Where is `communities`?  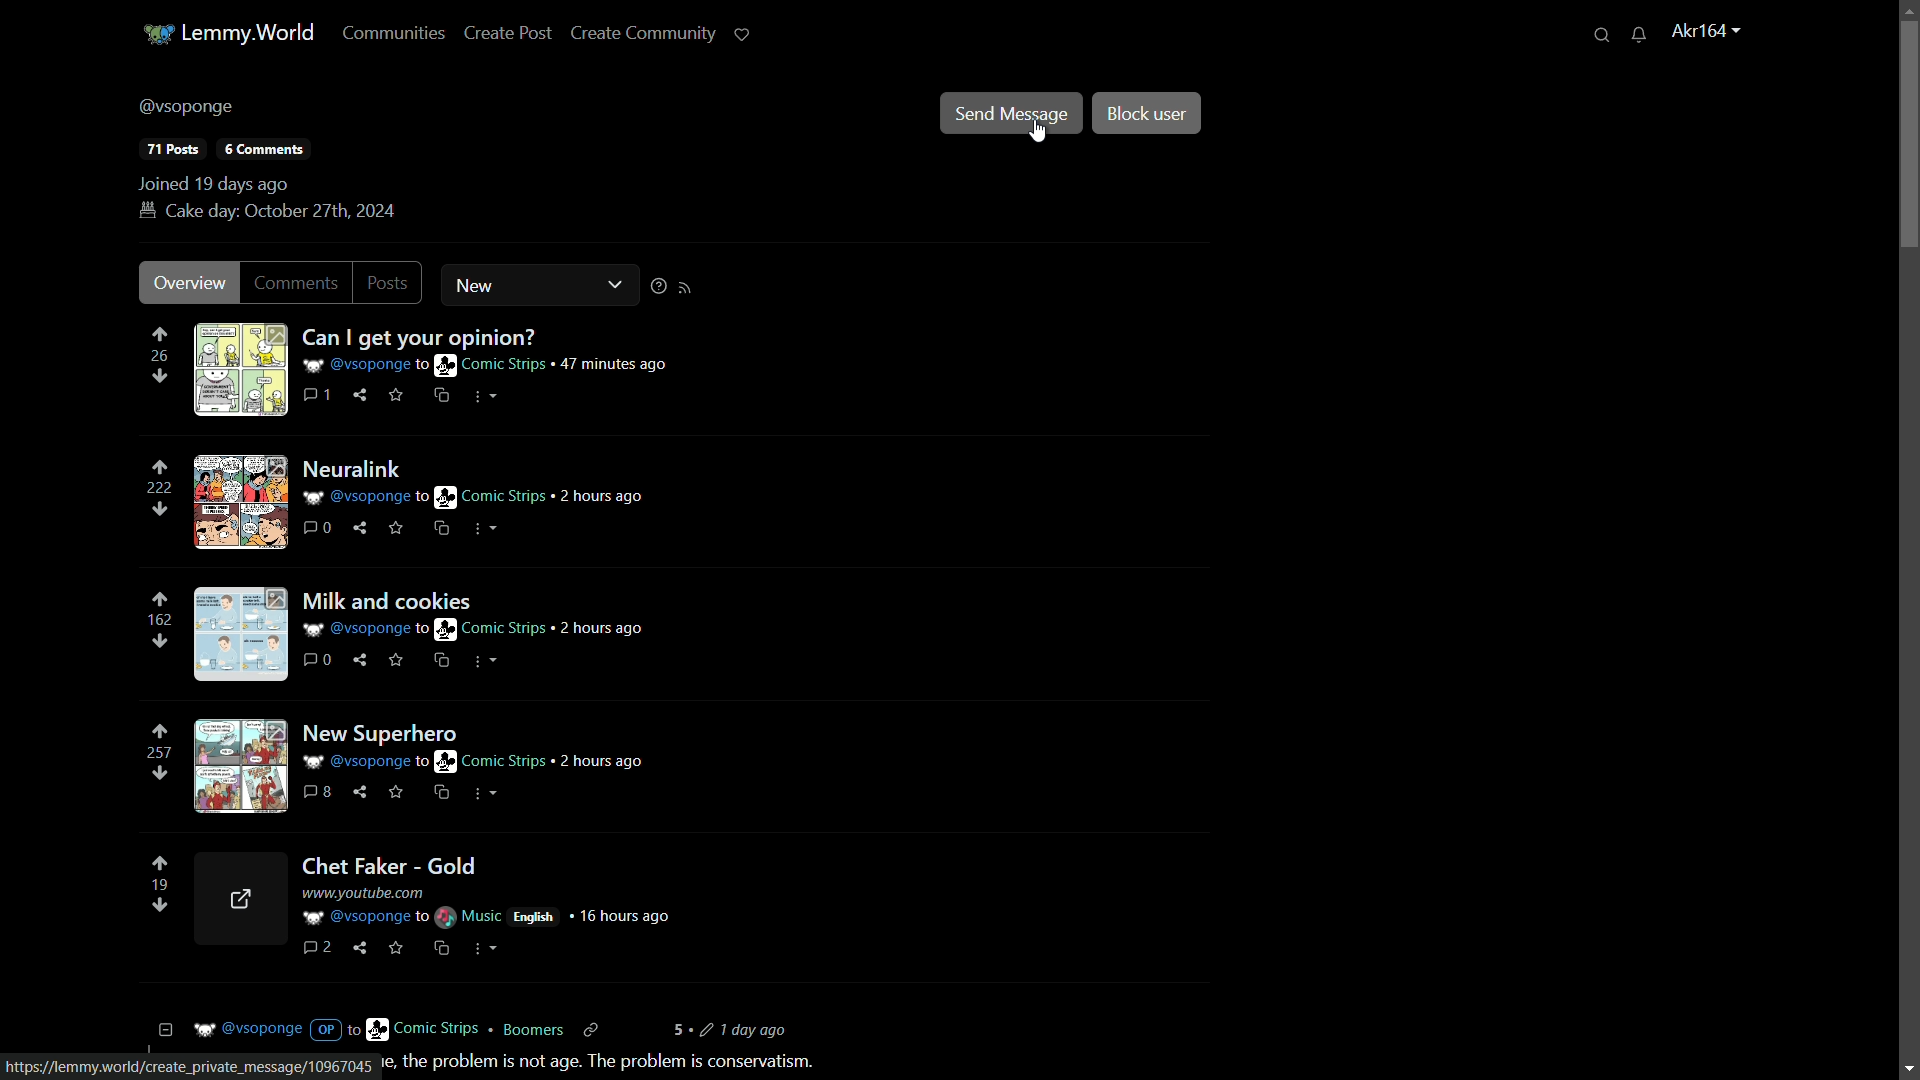
communities is located at coordinates (394, 35).